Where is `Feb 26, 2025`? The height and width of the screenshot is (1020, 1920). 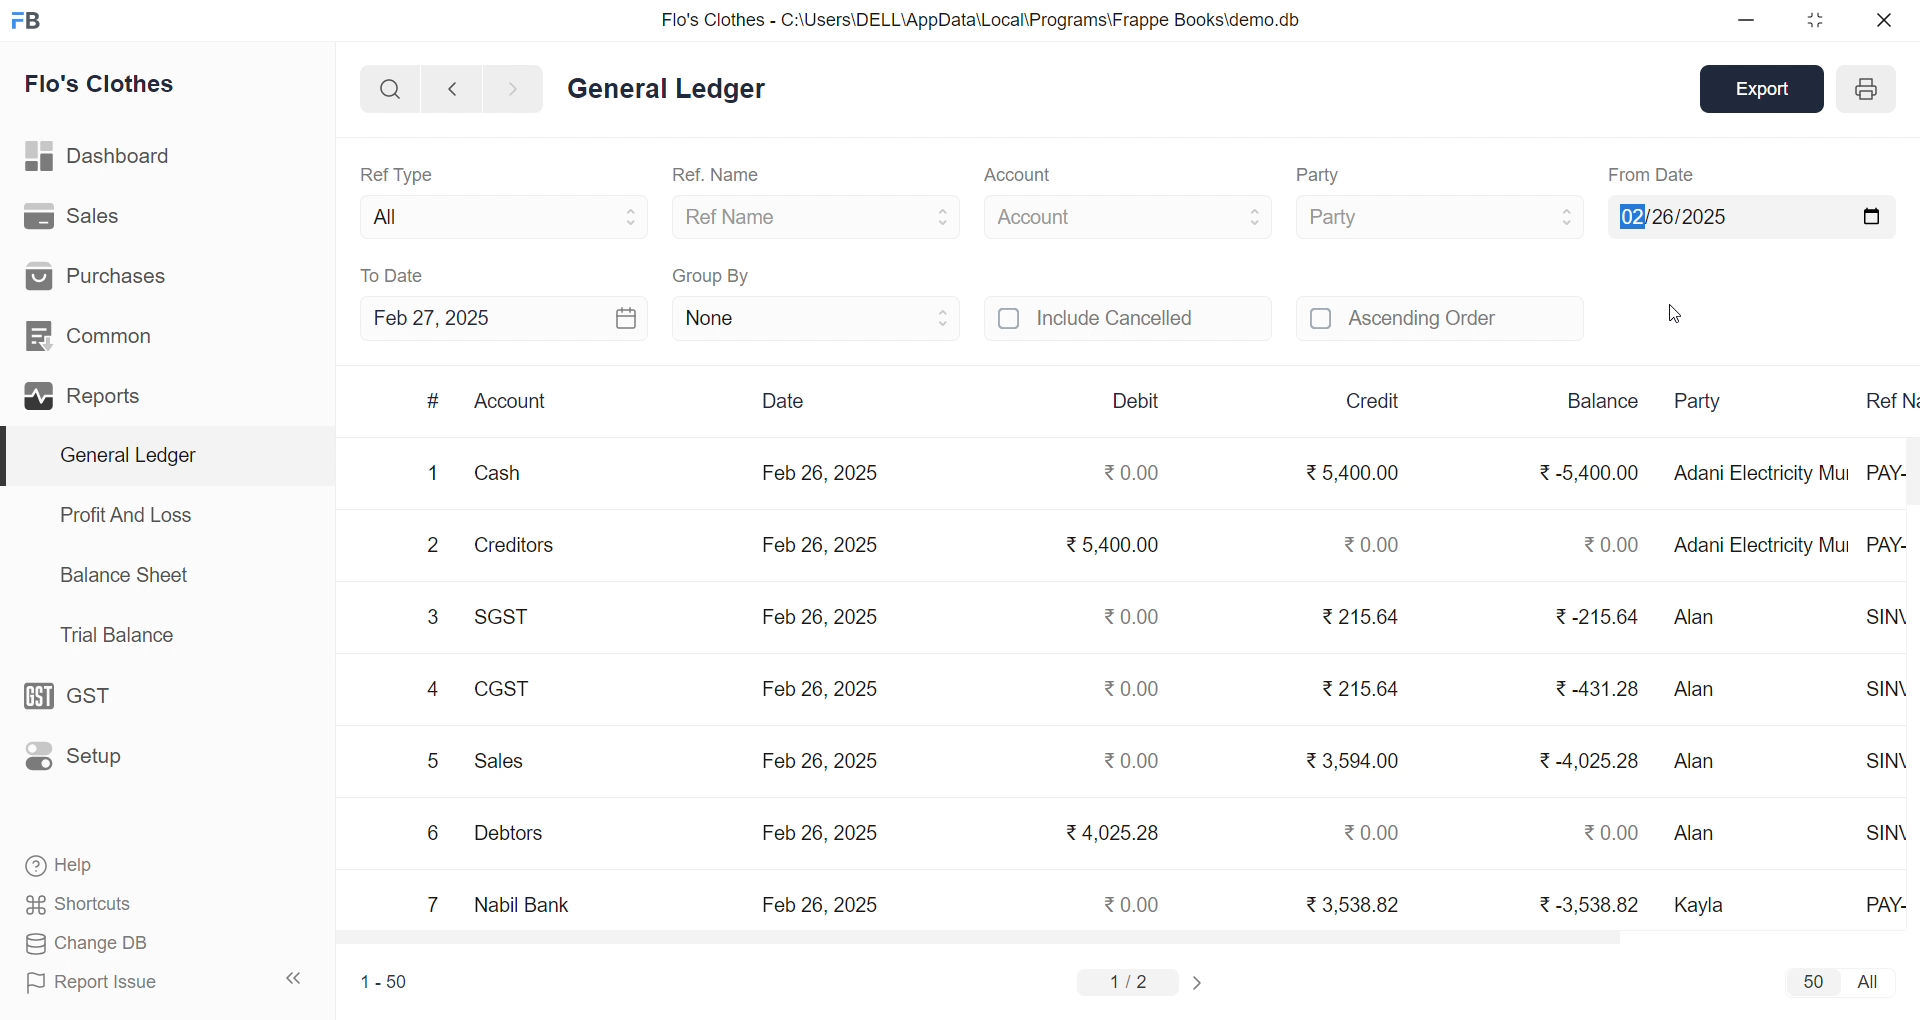
Feb 26, 2025 is located at coordinates (824, 546).